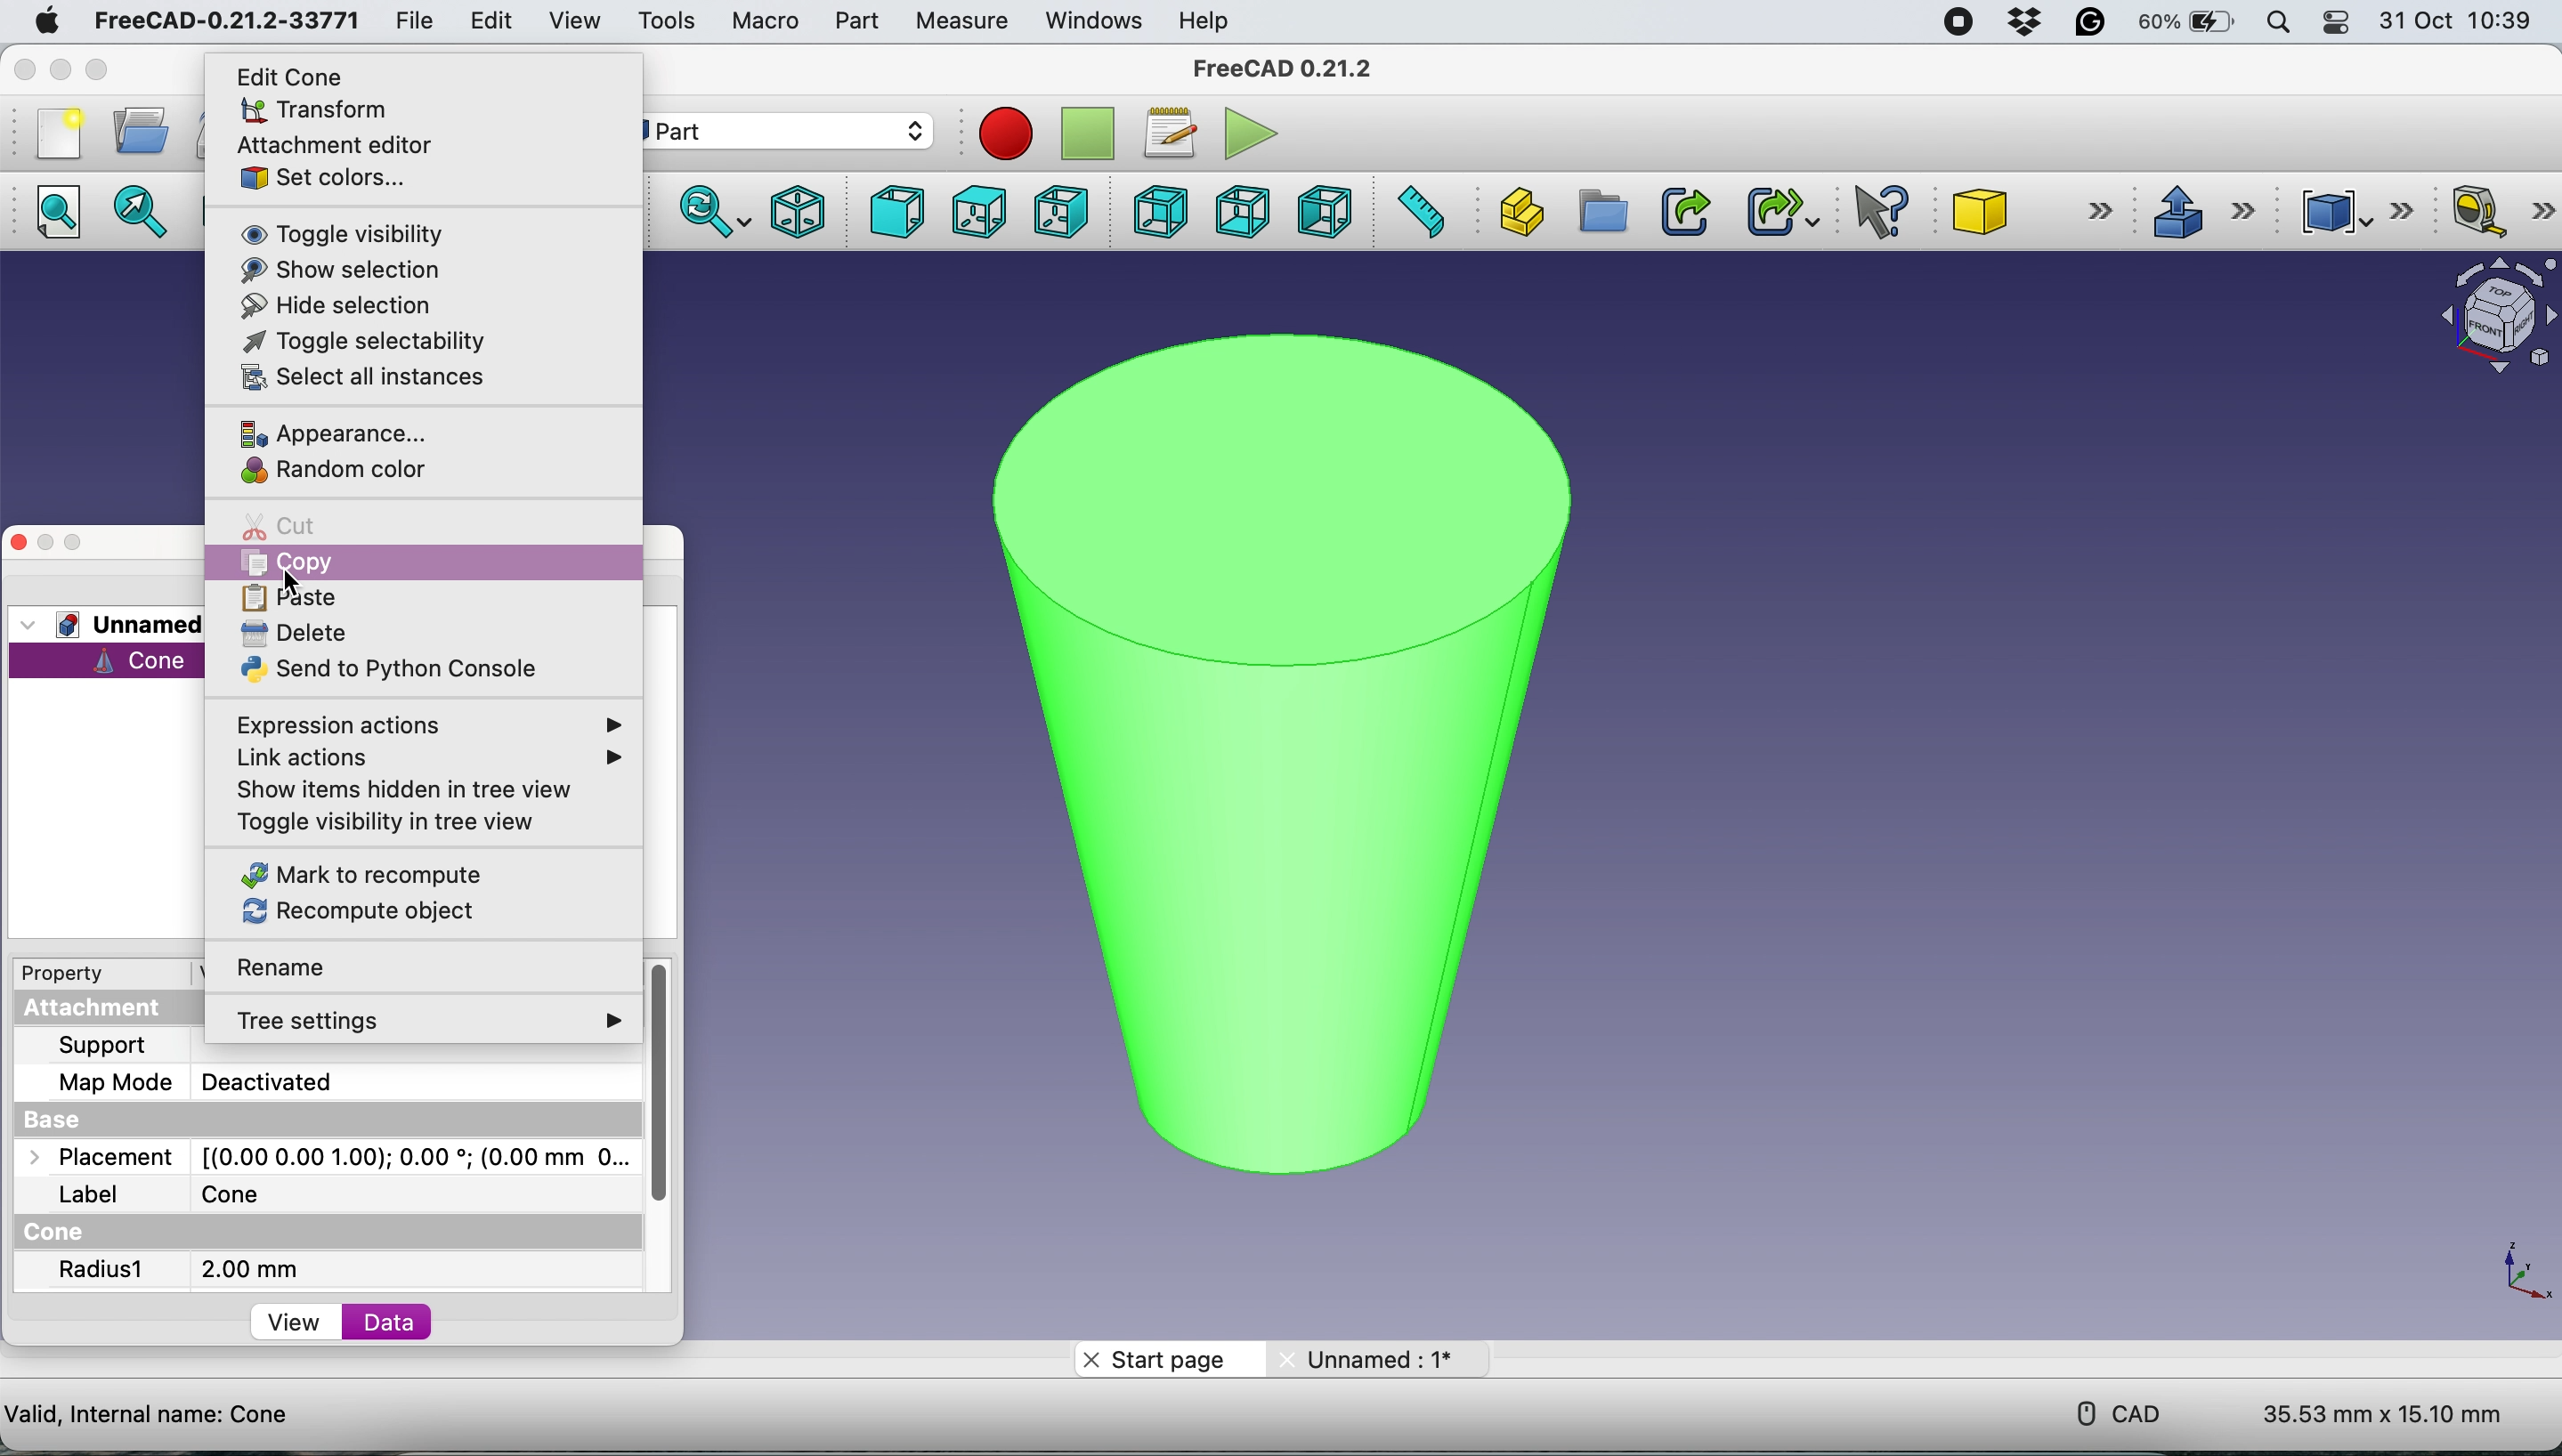 This screenshot has width=2562, height=1456. What do you see at coordinates (77, 976) in the screenshot?
I see `property` at bounding box center [77, 976].